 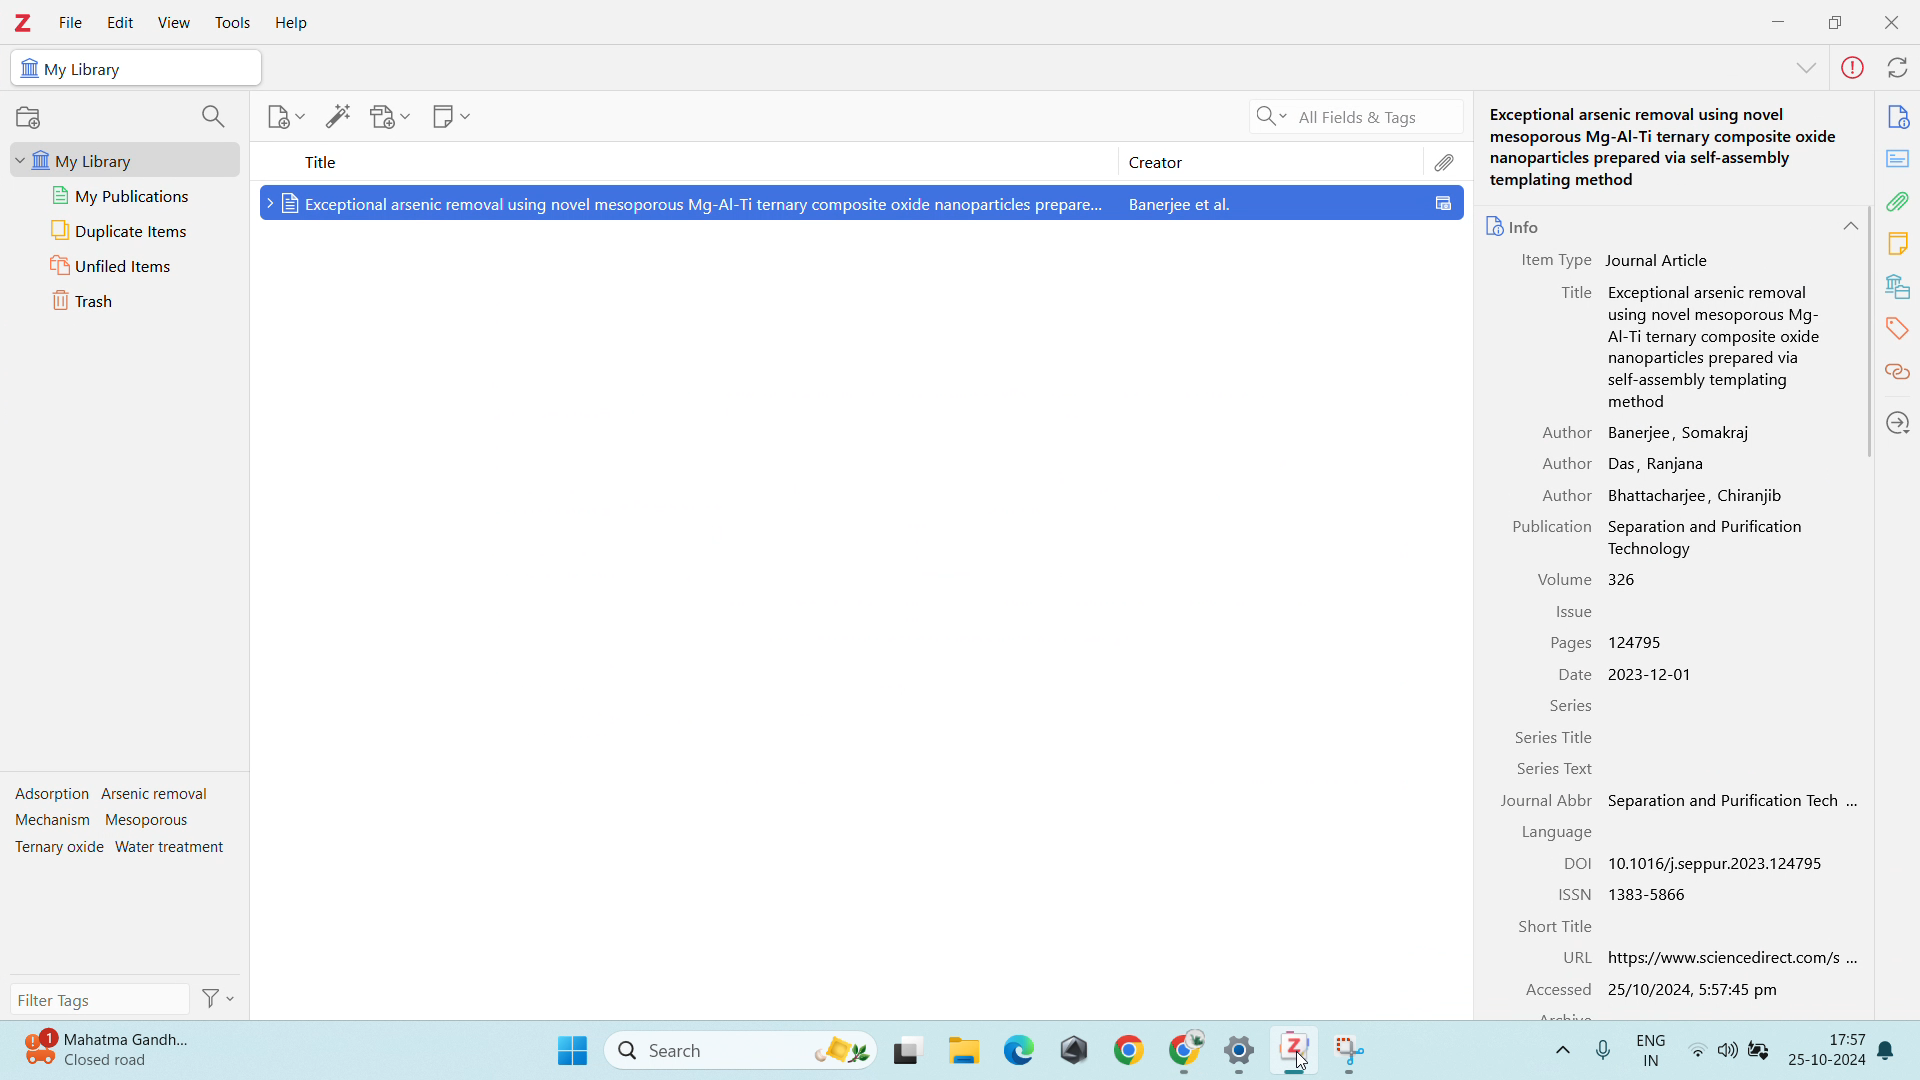 What do you see at coordinates (1353, 118) in the screenshot?
I see `search all fields & tags` at bounding box center [1353, 118].